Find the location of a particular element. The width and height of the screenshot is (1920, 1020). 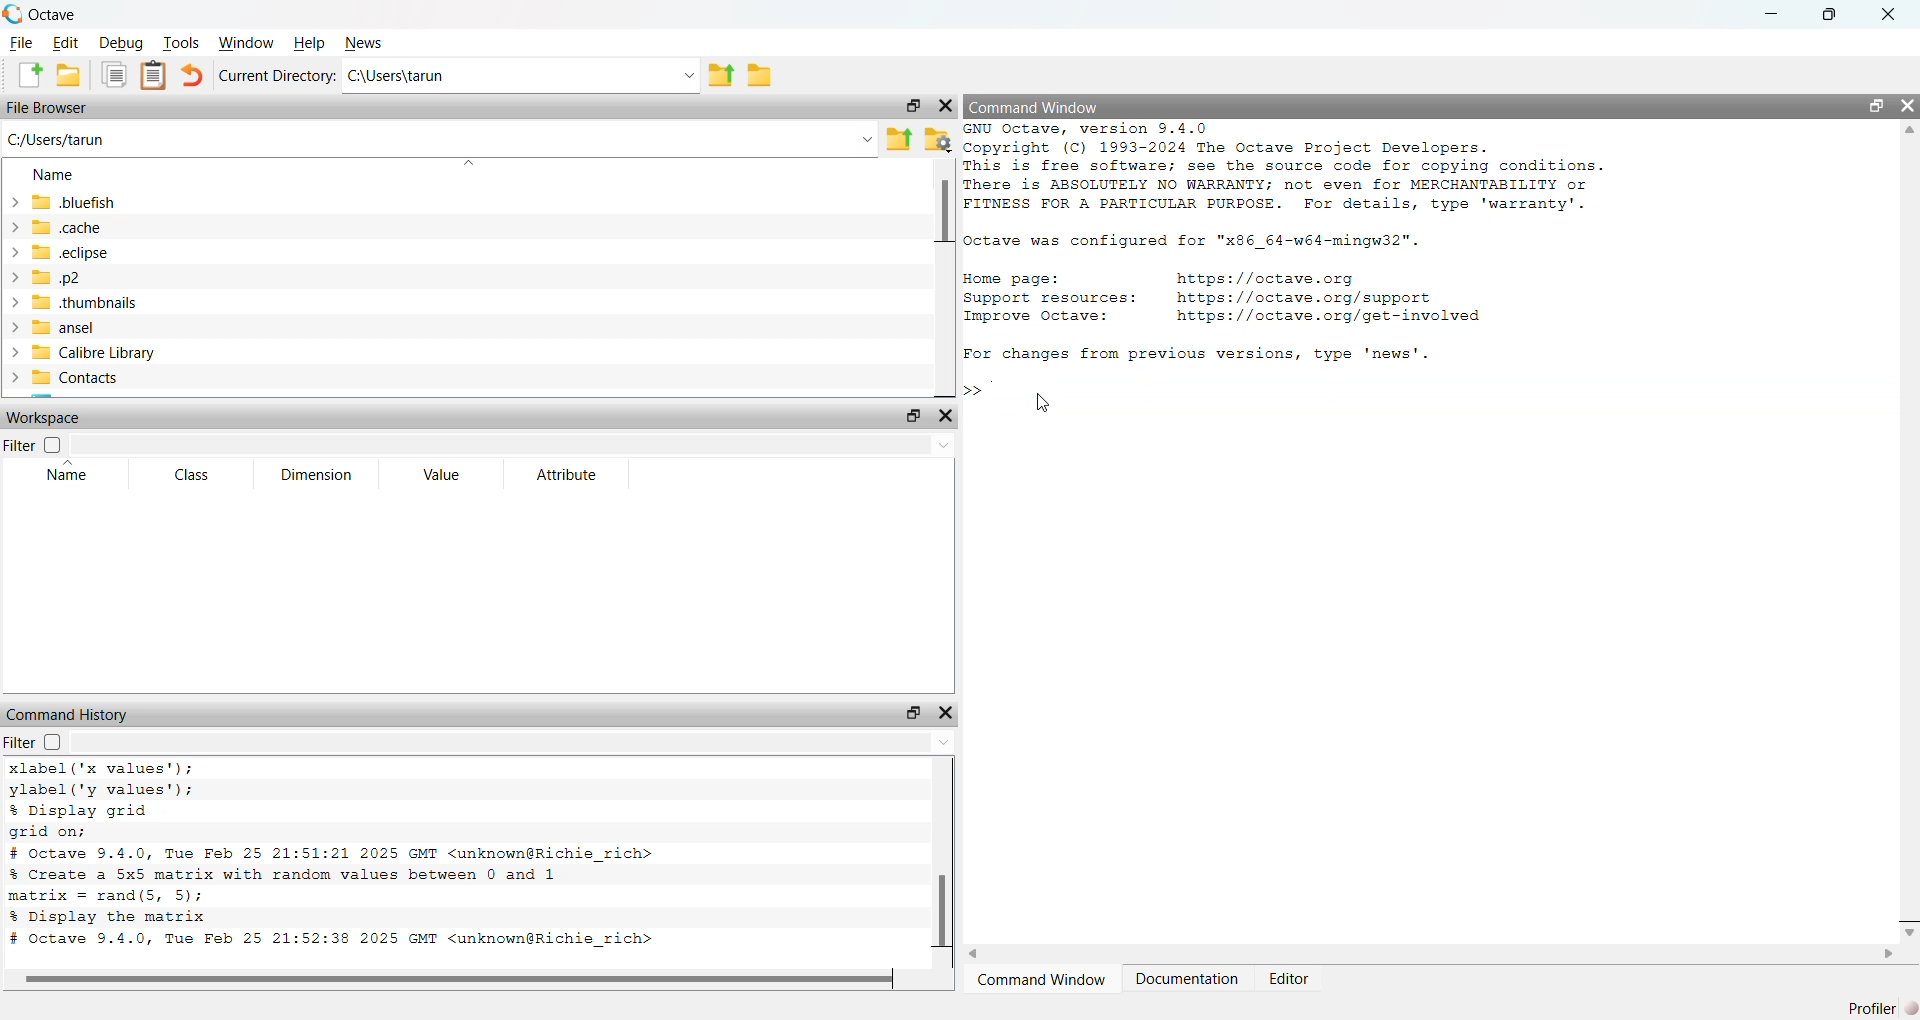

add is located at coordinates (26, 76).